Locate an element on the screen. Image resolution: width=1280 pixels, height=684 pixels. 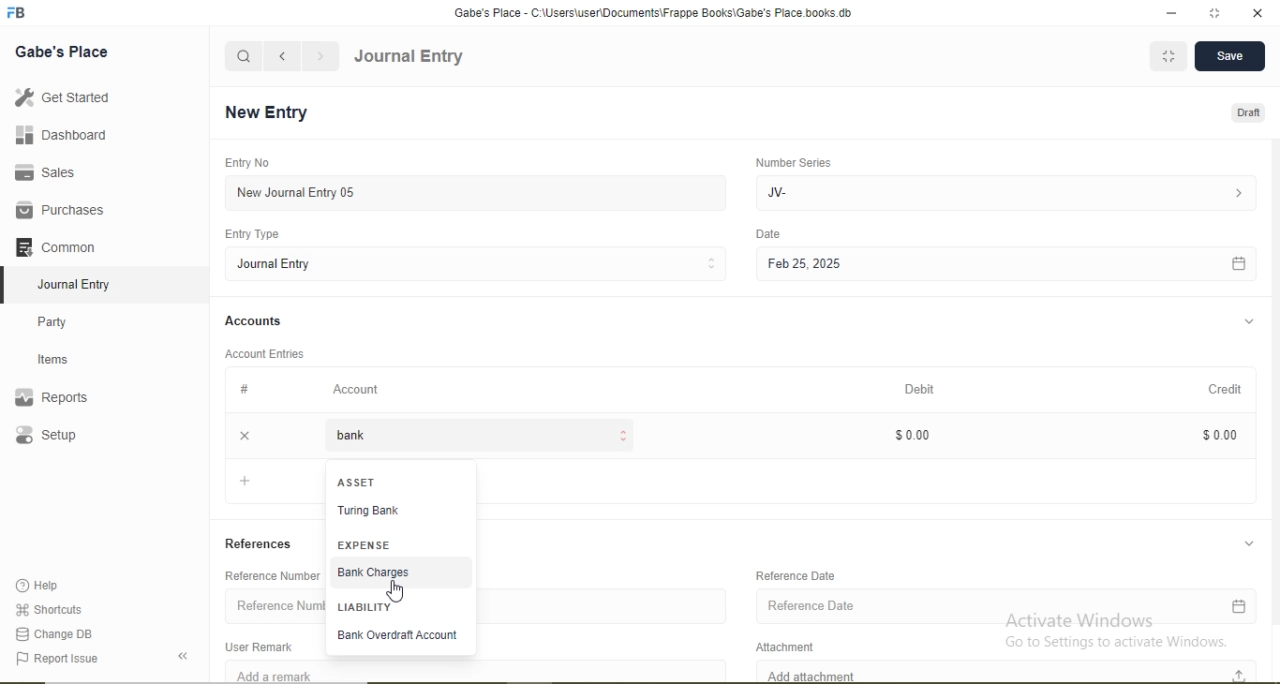
Number Series is located at coordinates (792, 162).